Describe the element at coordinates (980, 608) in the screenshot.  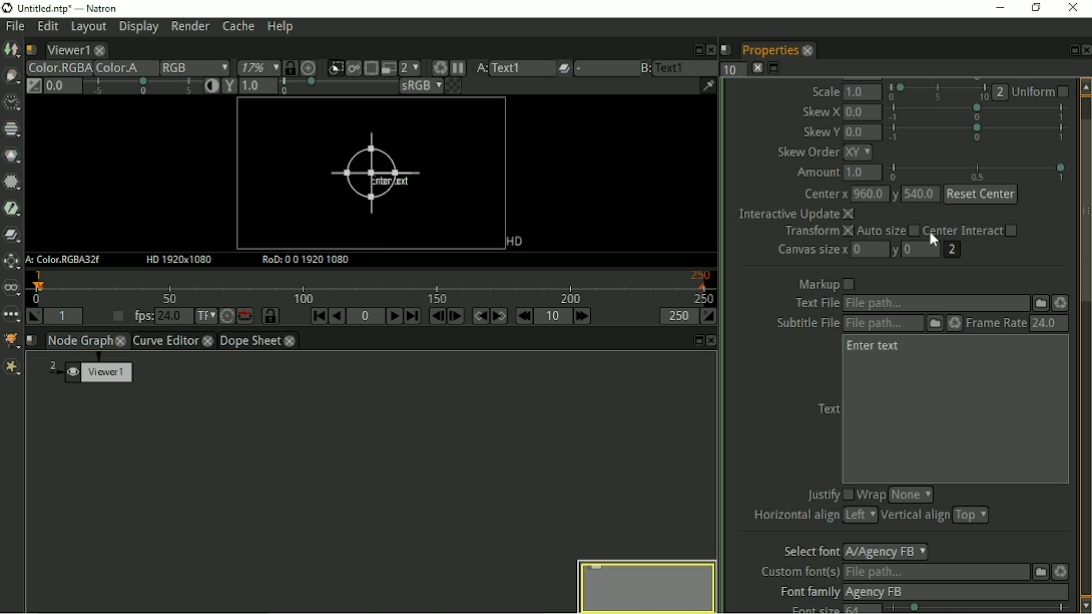
I see `selection bar` at that location.